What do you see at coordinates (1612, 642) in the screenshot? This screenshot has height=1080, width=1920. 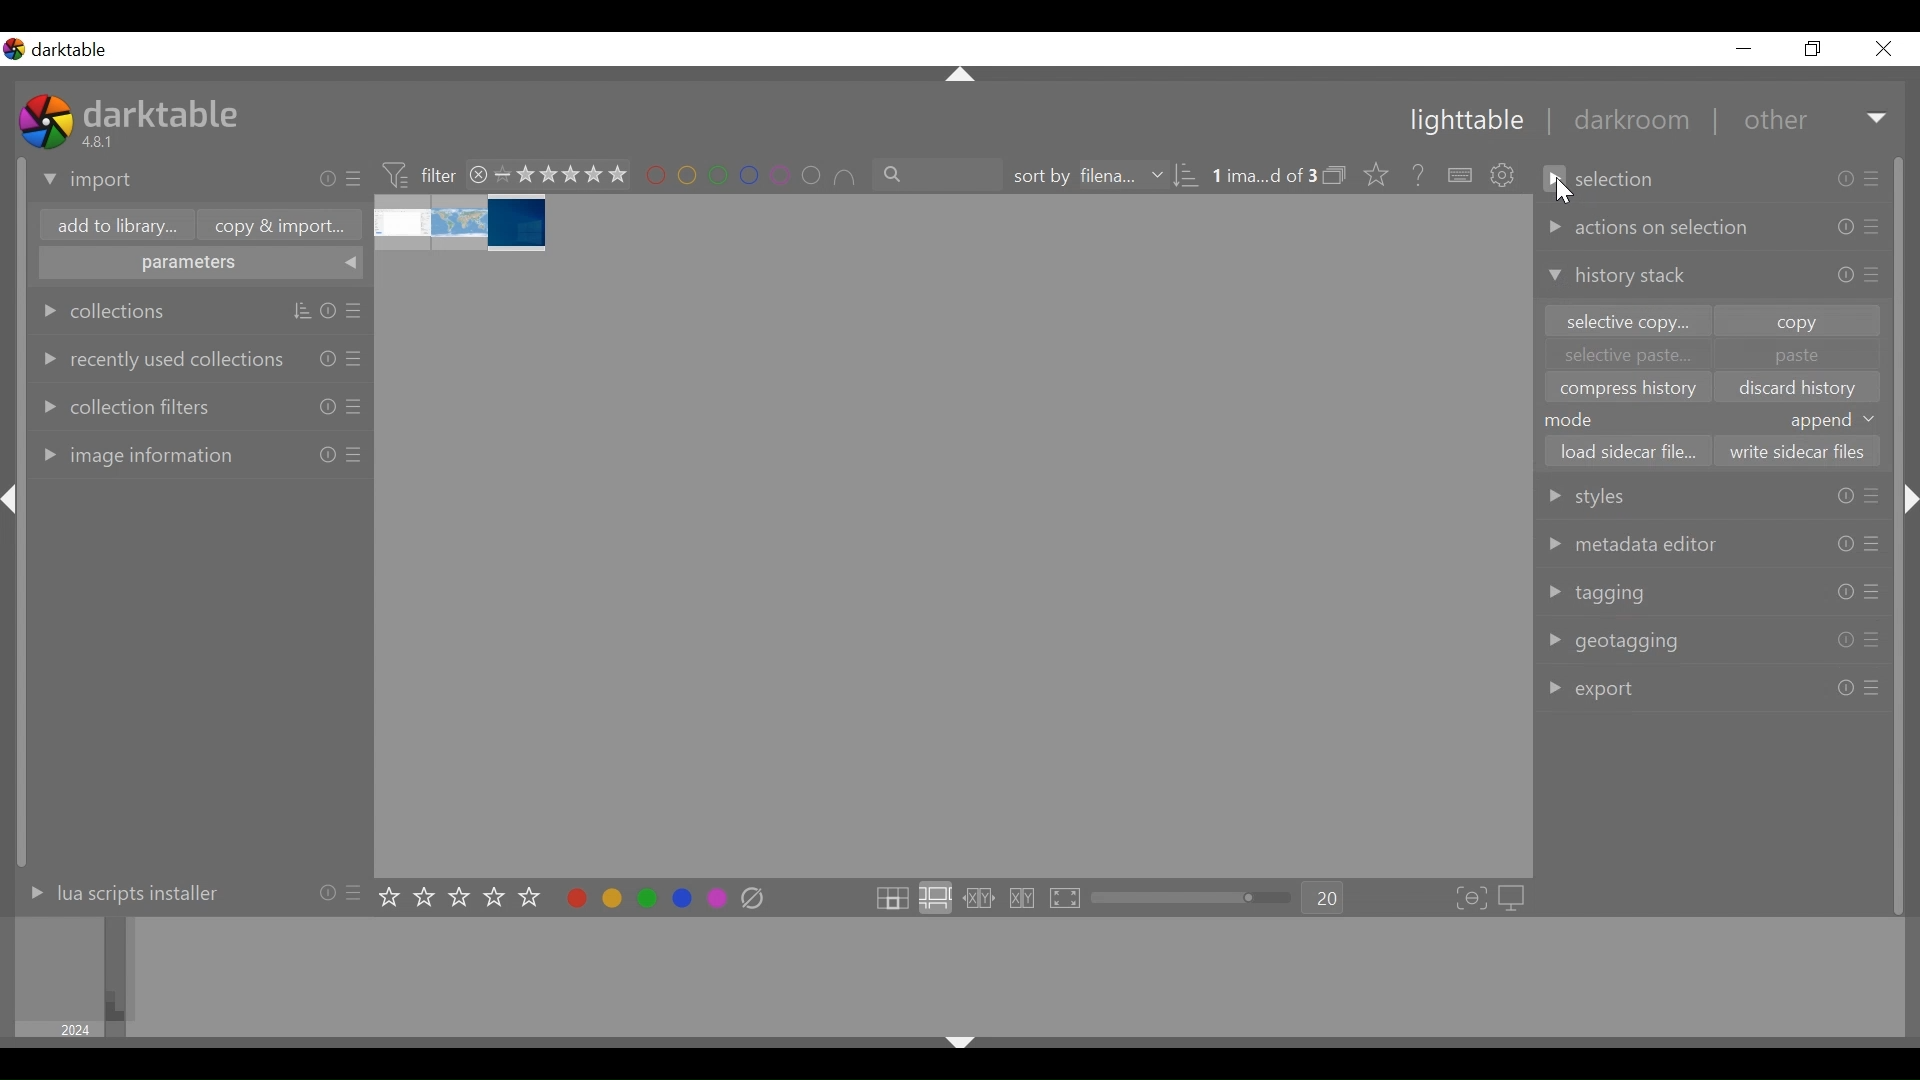 I see `geotagging` at bounding box center [1612, 642].